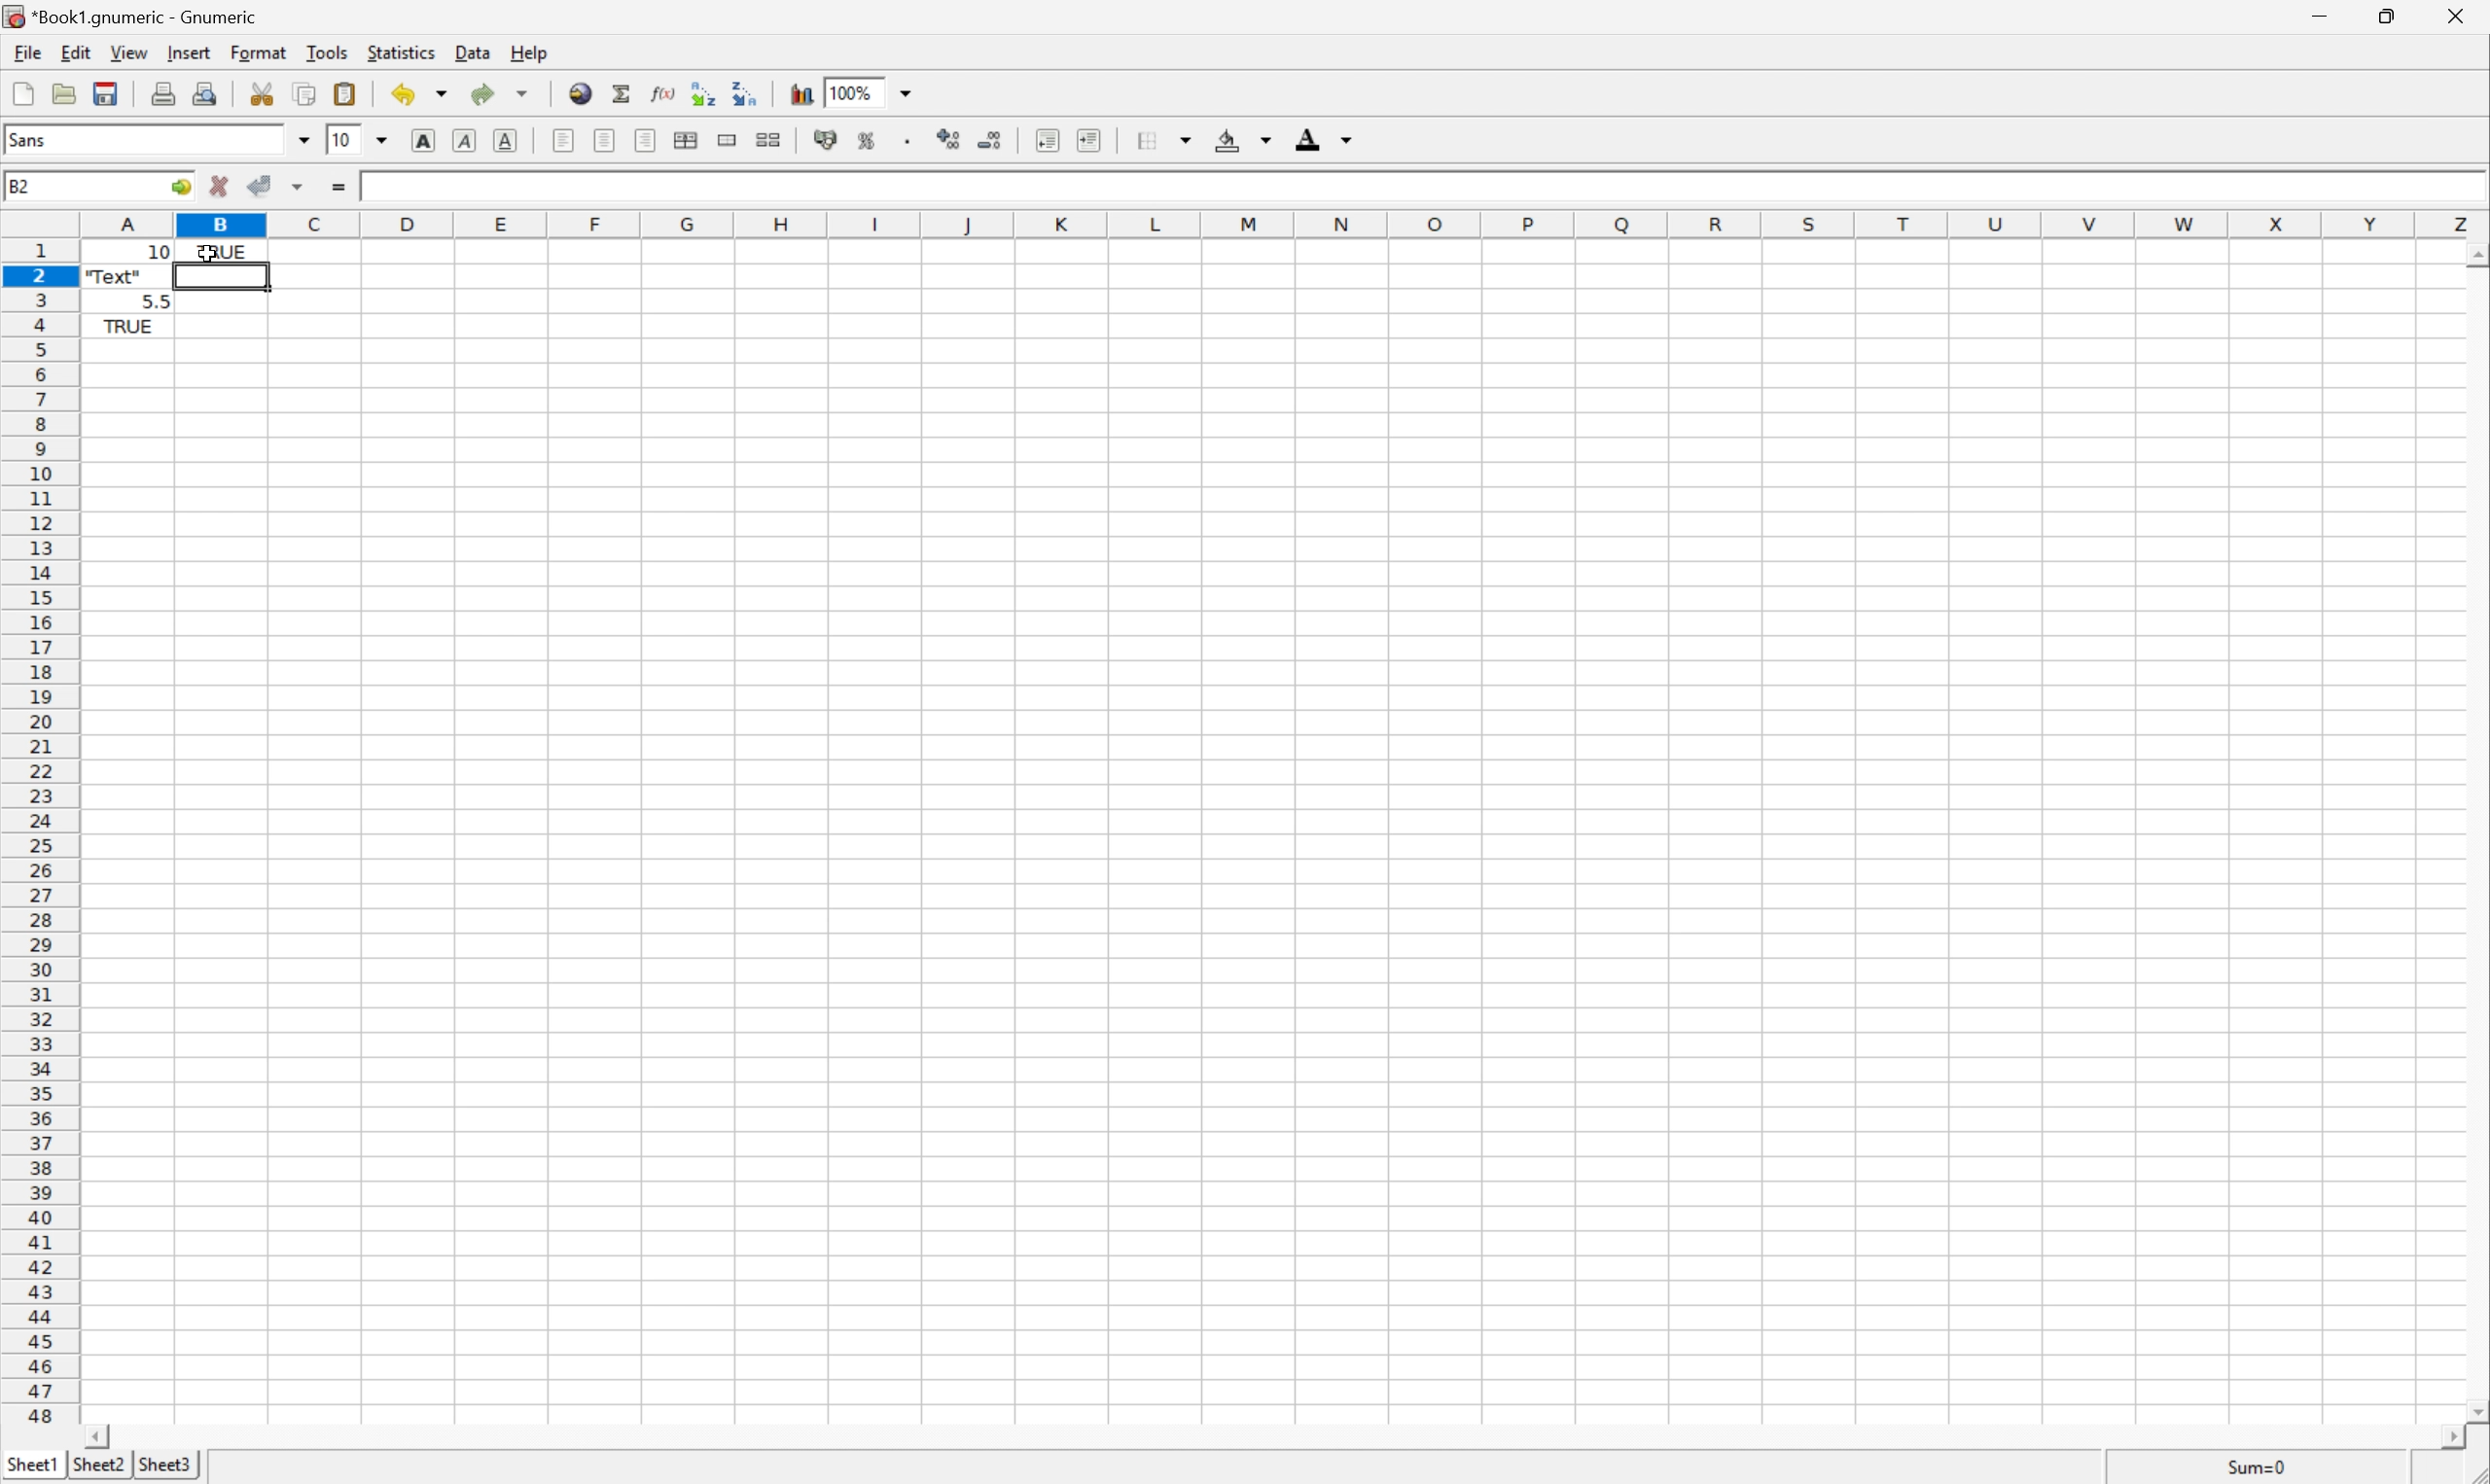 Image resolution: width=2490 pixels, height=1484 pixels. I want to click on Close, so click(2459, 16).